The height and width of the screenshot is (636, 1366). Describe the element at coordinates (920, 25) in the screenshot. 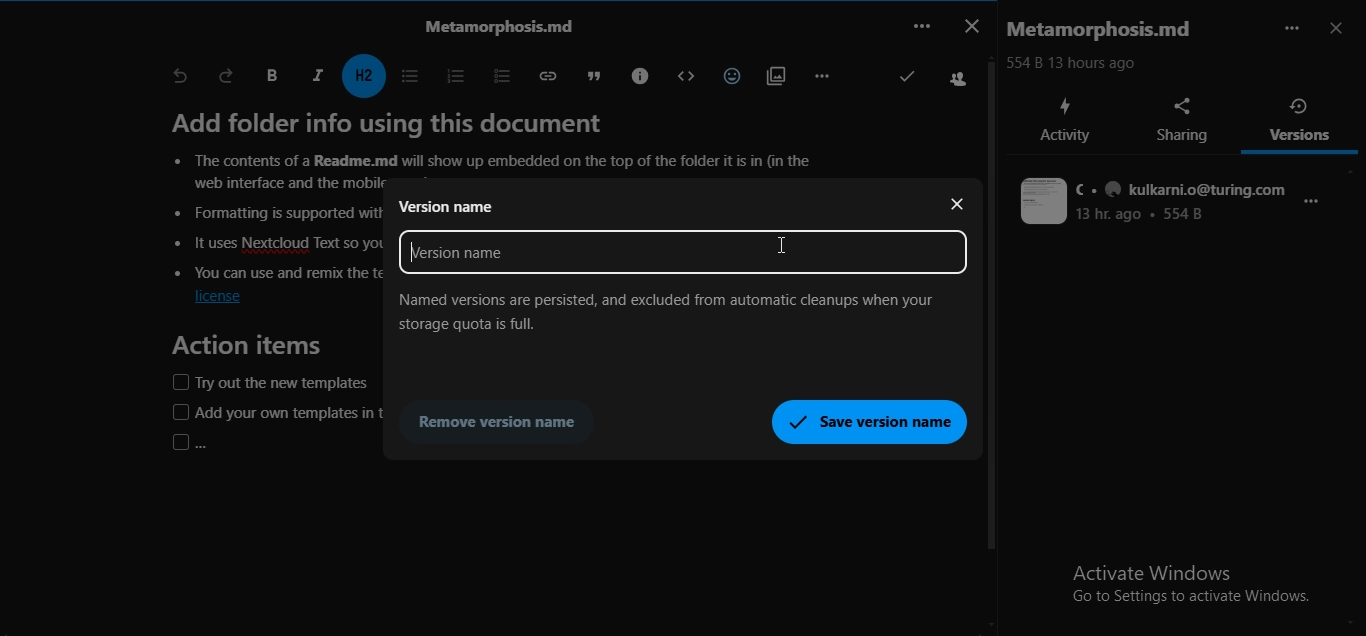

I see `...` at that location.